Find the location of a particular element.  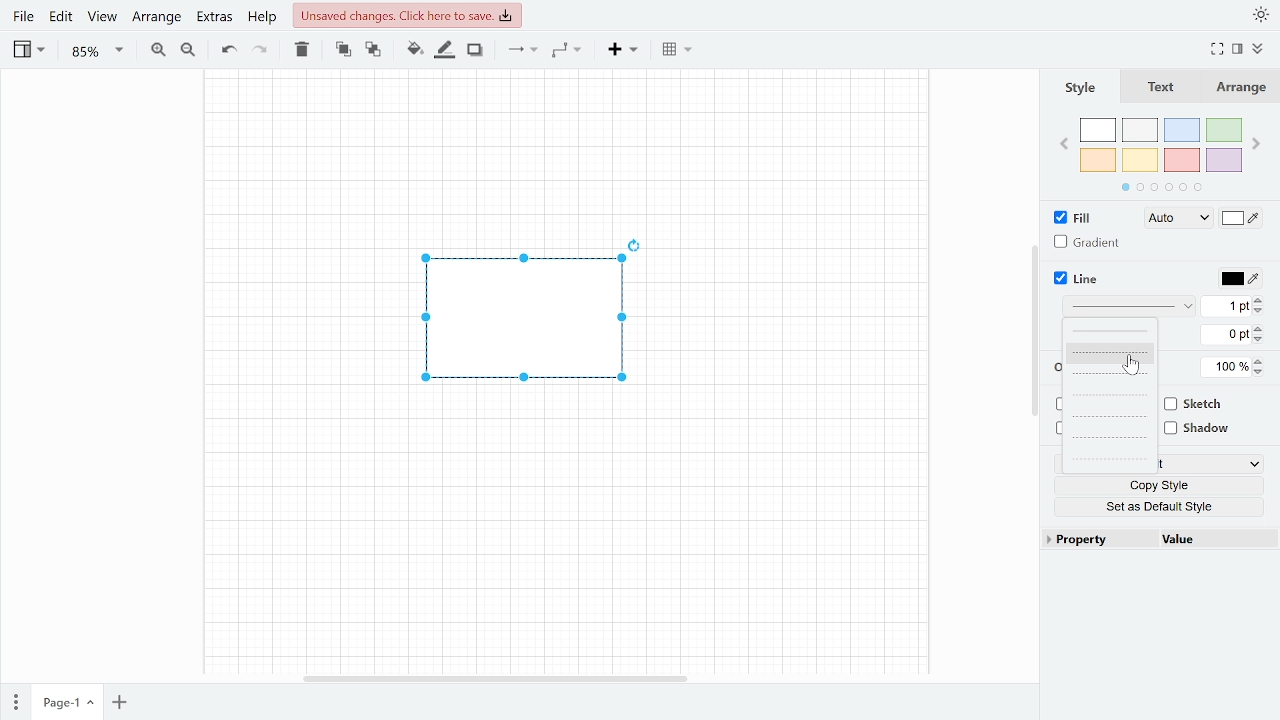

Fill is located at coordinates (1074, 216).